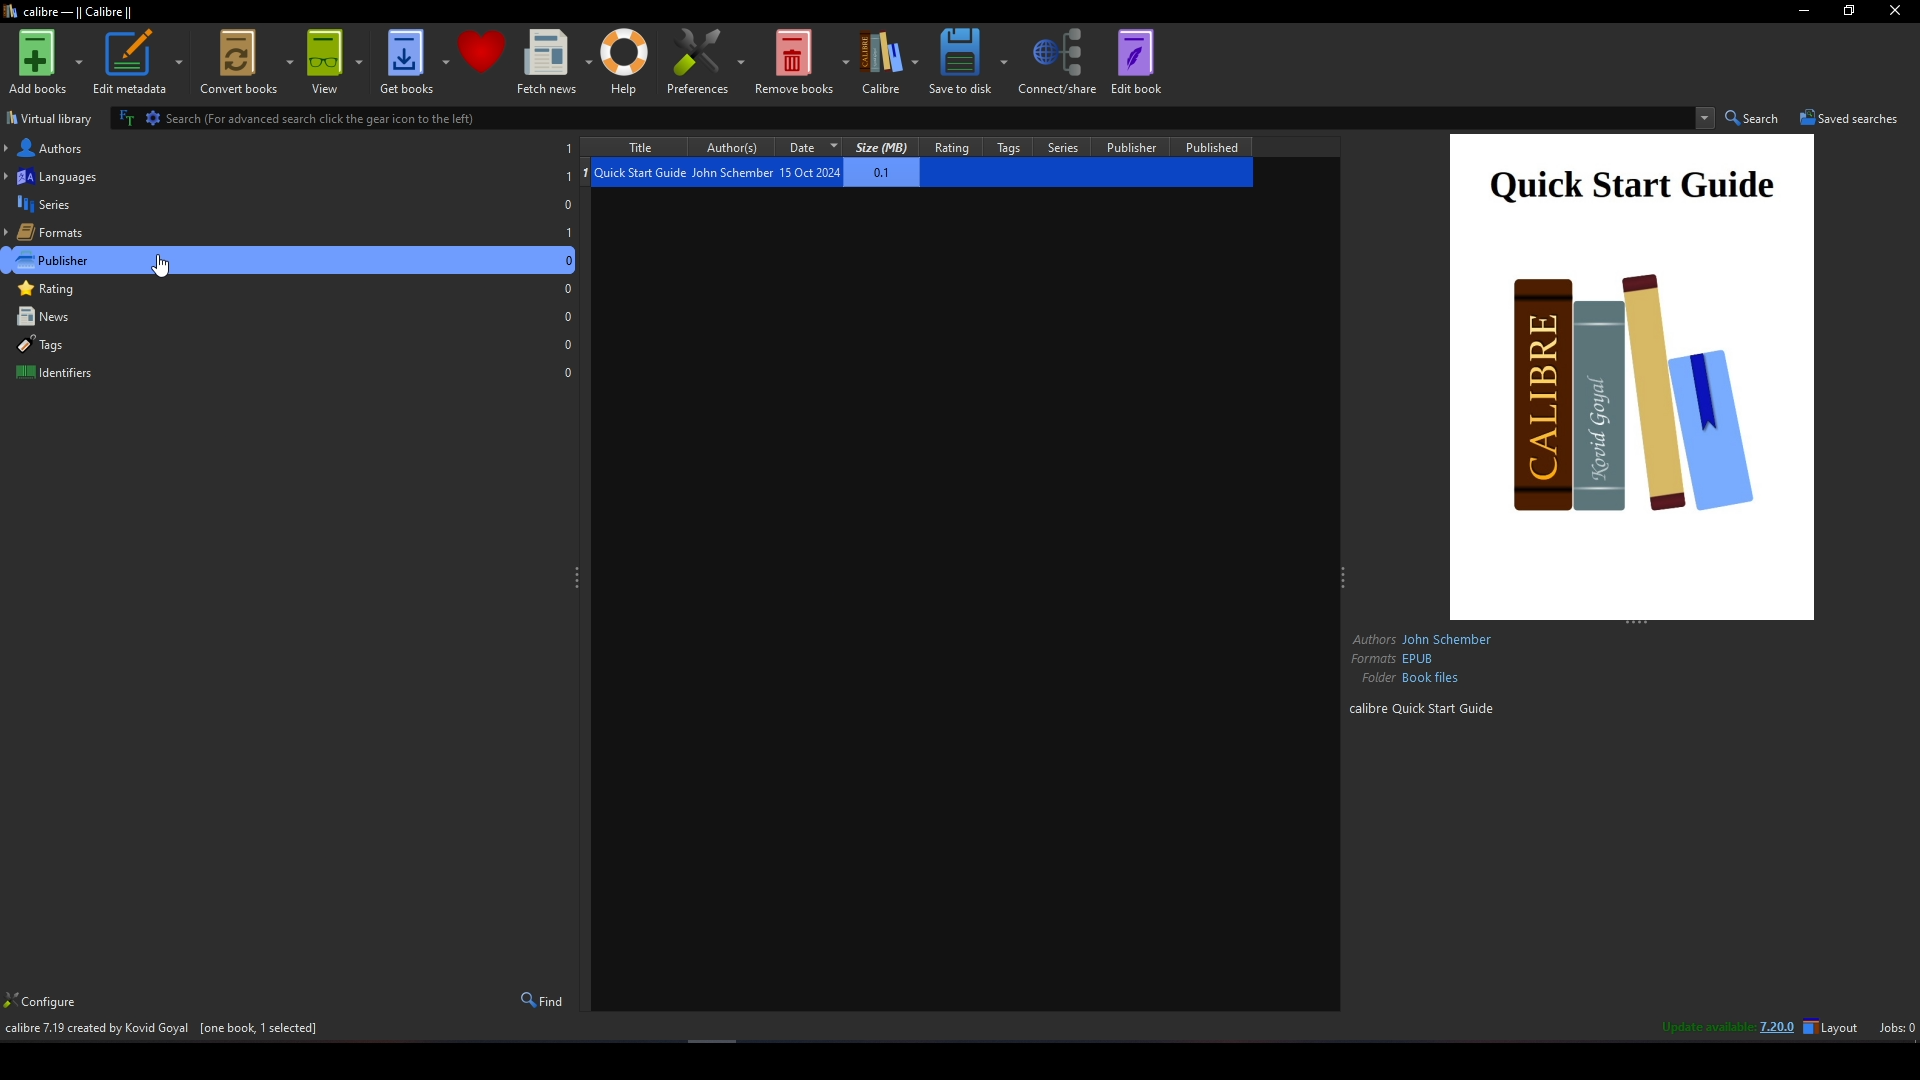 The width and height of the screenshot is (1920, 1080). I want to click on Quick start guide, so click(1634, 376).